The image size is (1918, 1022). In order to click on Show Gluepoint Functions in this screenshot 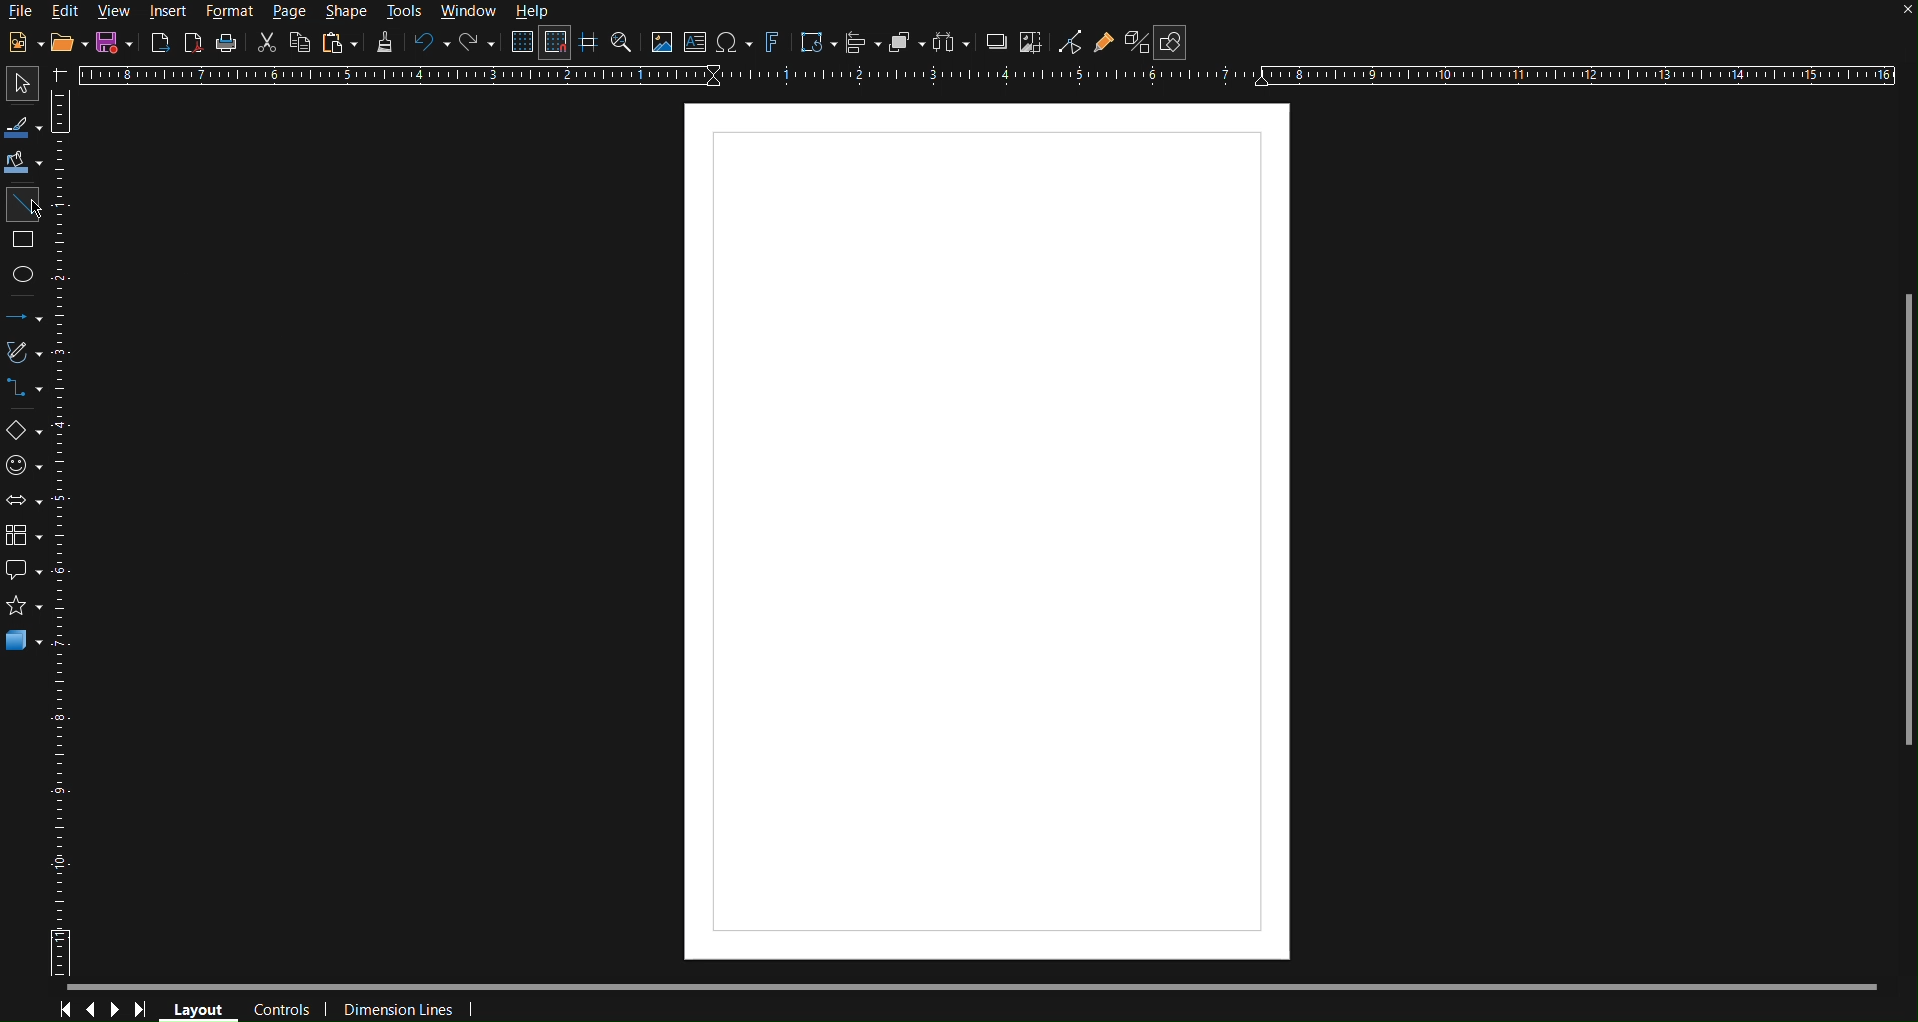, I will do `click(1103, 41)`.